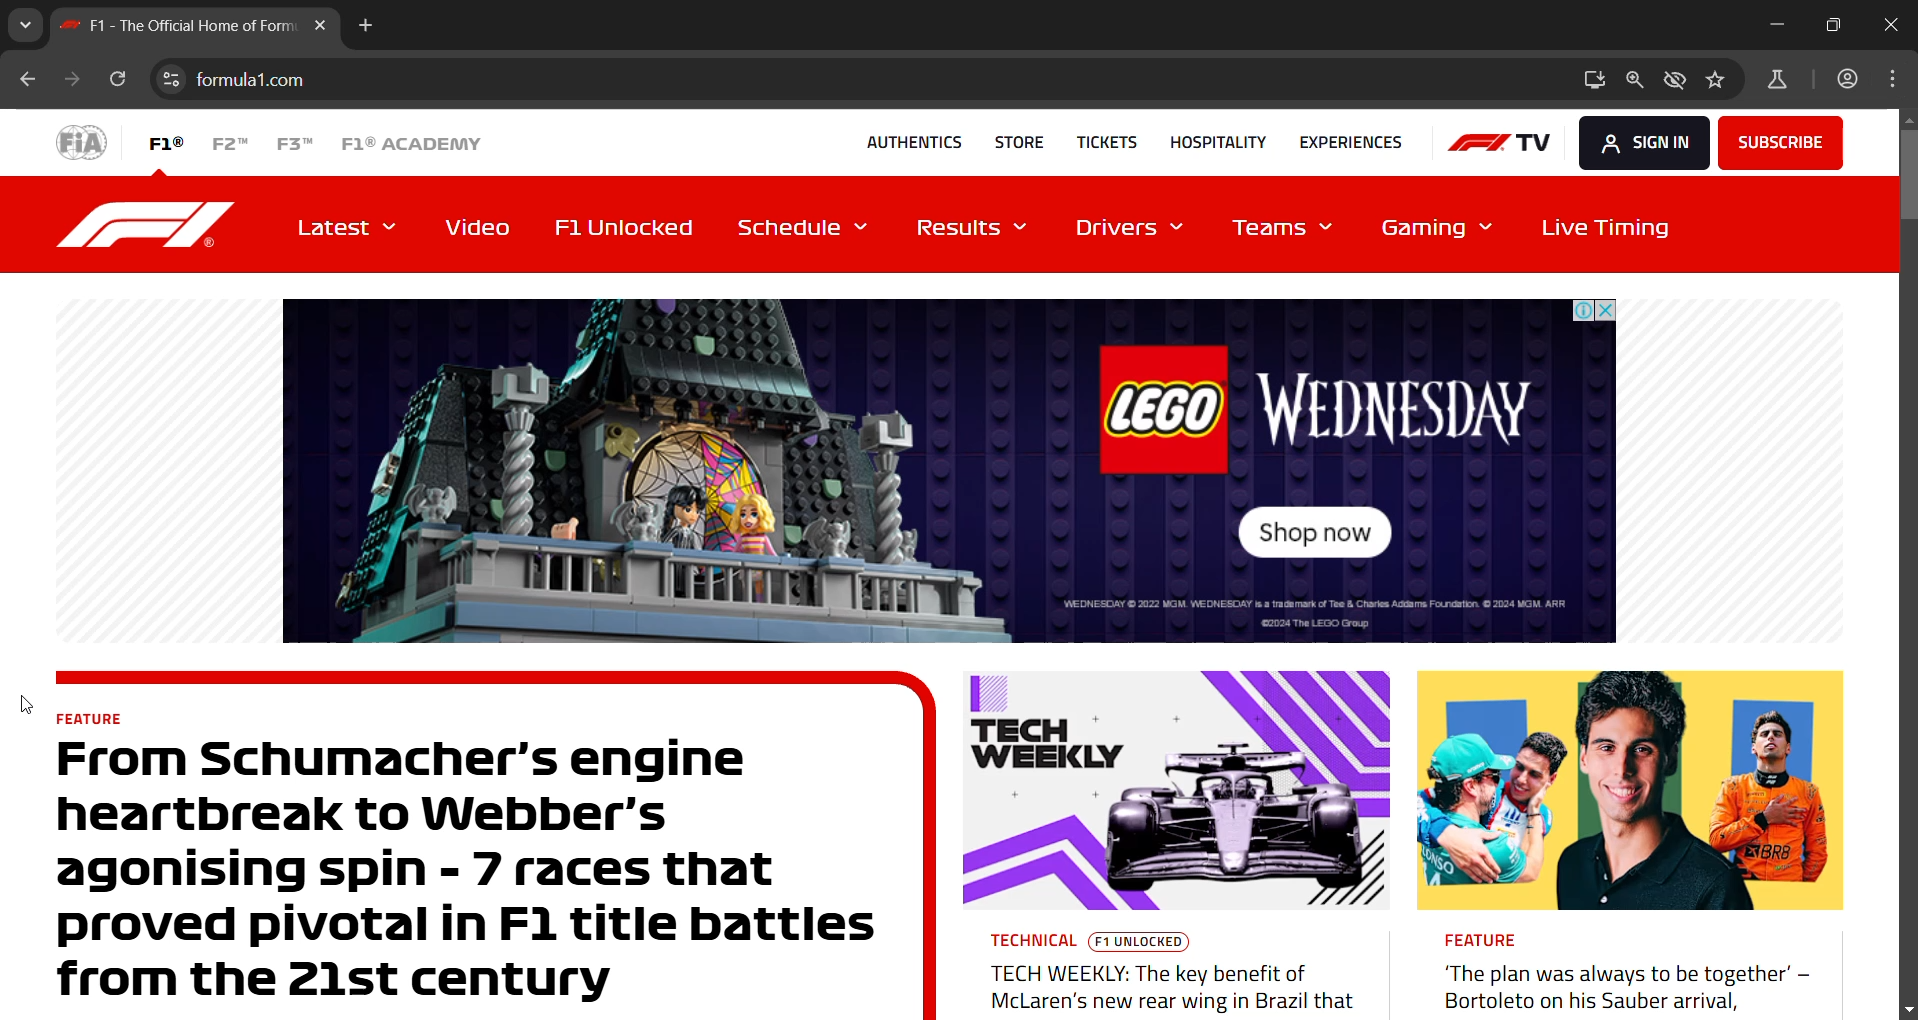 Image resolution: width=1918 pixels, height=1020 pixels. Describe the element at coordinates (28, 82) in the screenshot. I see `click to go back` at that location.